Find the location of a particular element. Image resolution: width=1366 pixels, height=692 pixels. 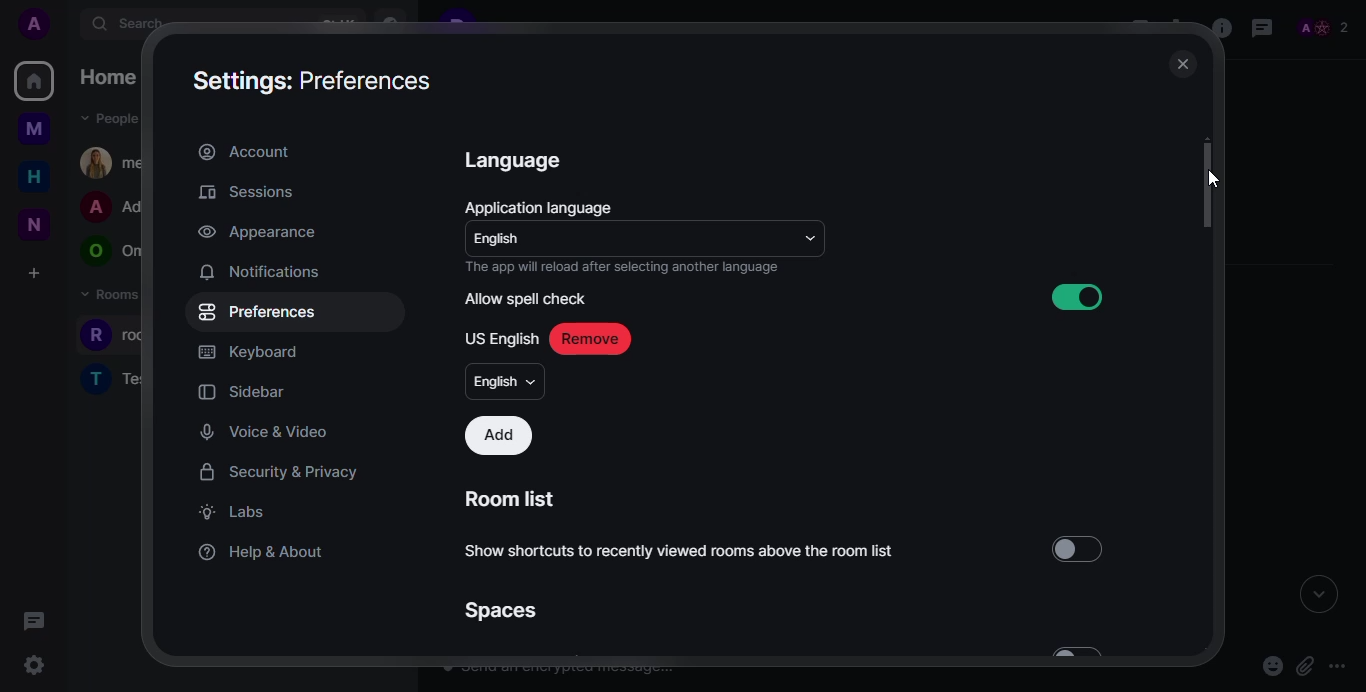

create a space is located at coordinates (33, 272).